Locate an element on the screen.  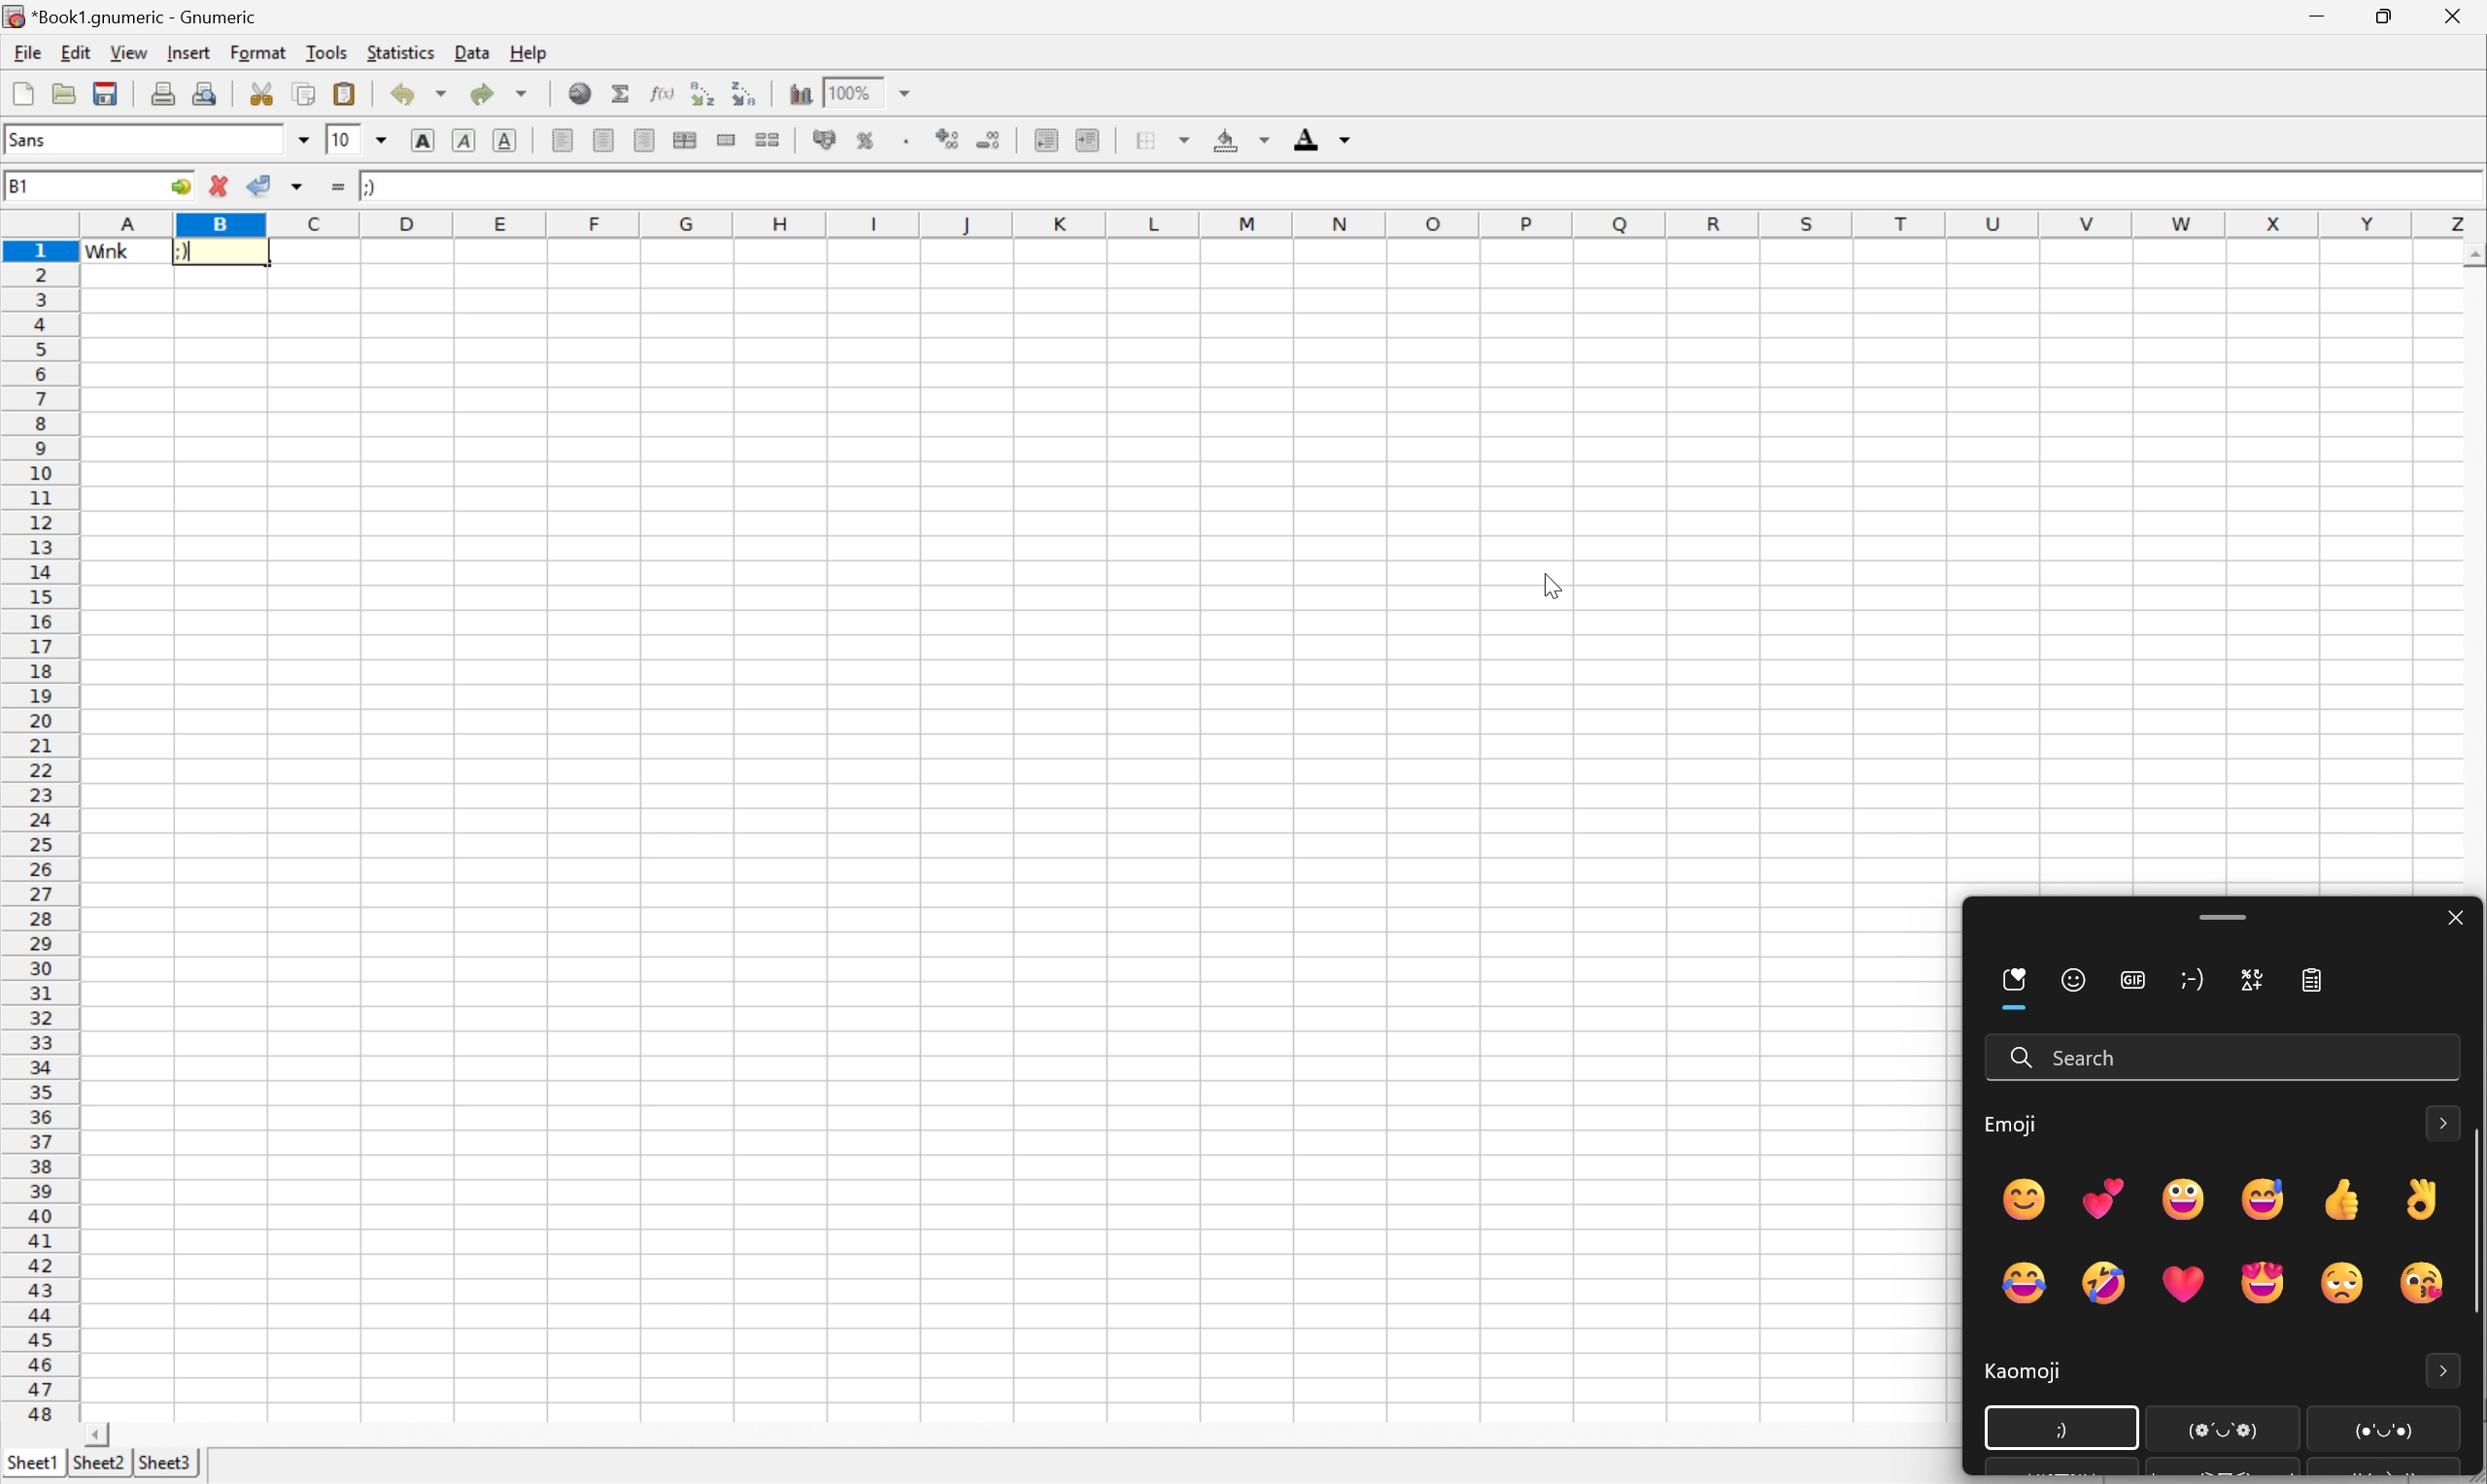
symbols is located at coordinates (2248, 983).